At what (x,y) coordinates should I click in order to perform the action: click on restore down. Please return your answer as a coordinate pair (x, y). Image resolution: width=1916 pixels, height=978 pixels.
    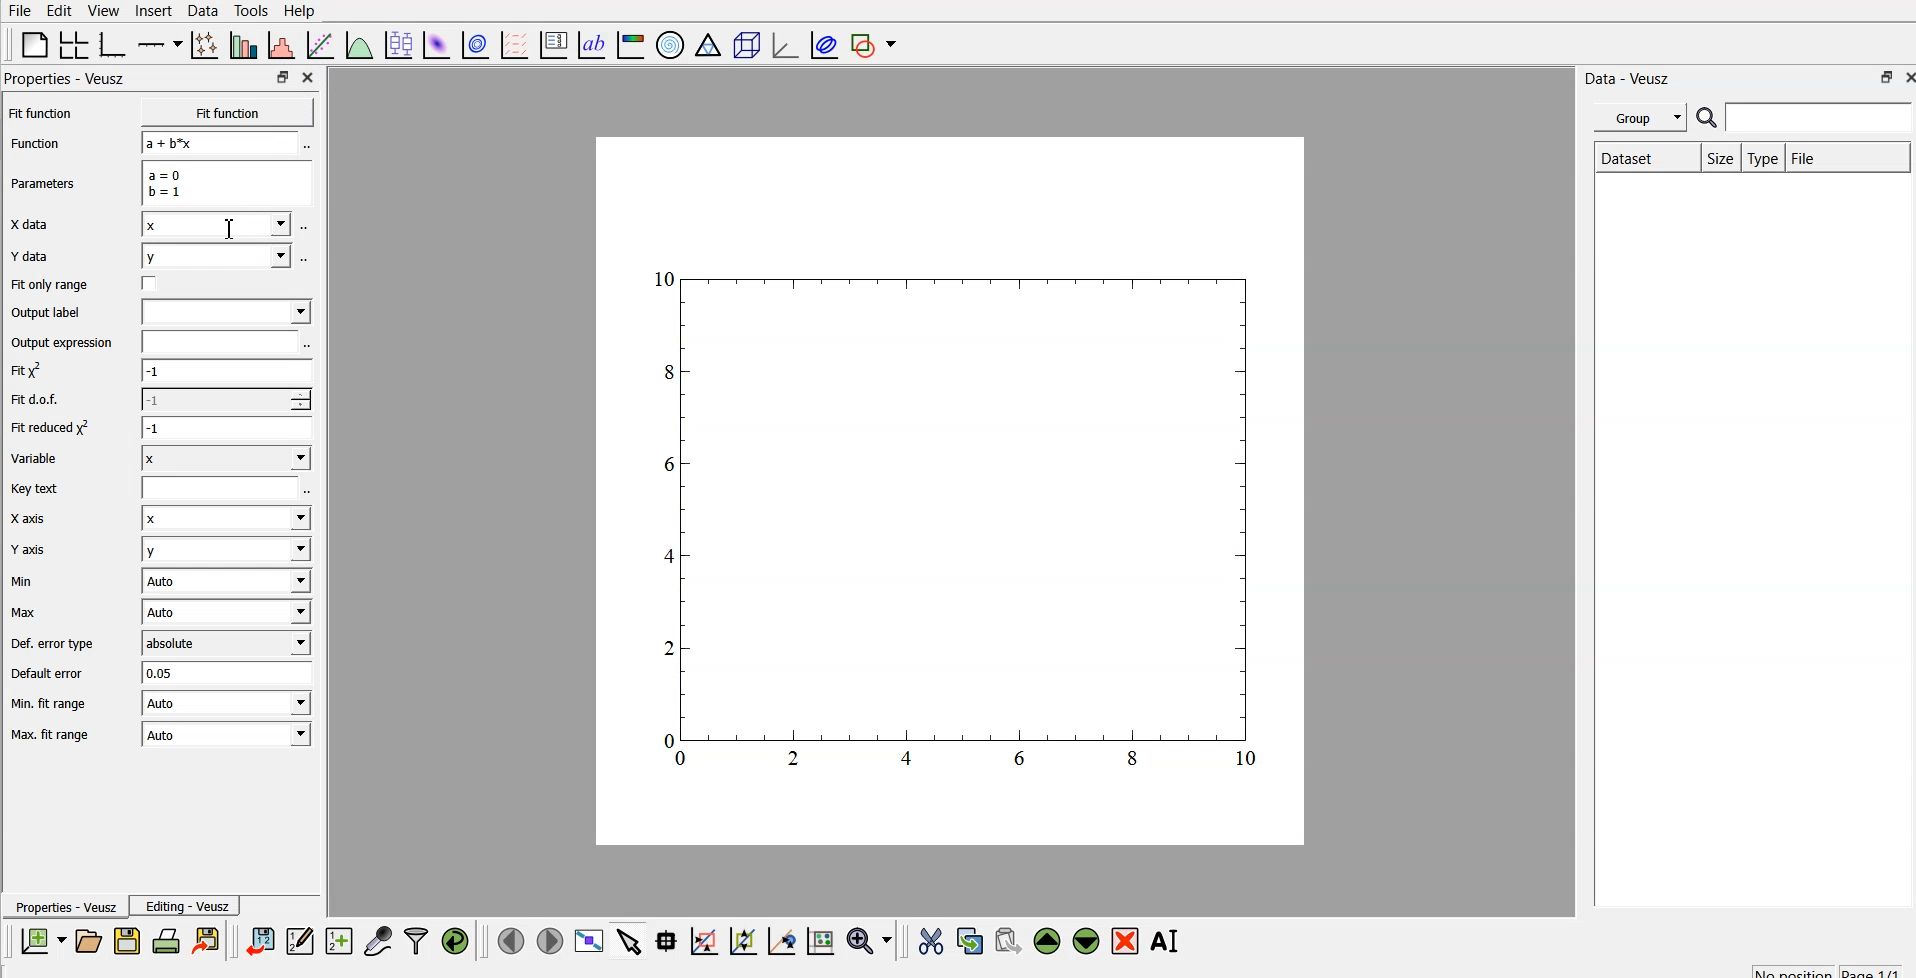
    Looking at the image, I should click on (1878, 81).